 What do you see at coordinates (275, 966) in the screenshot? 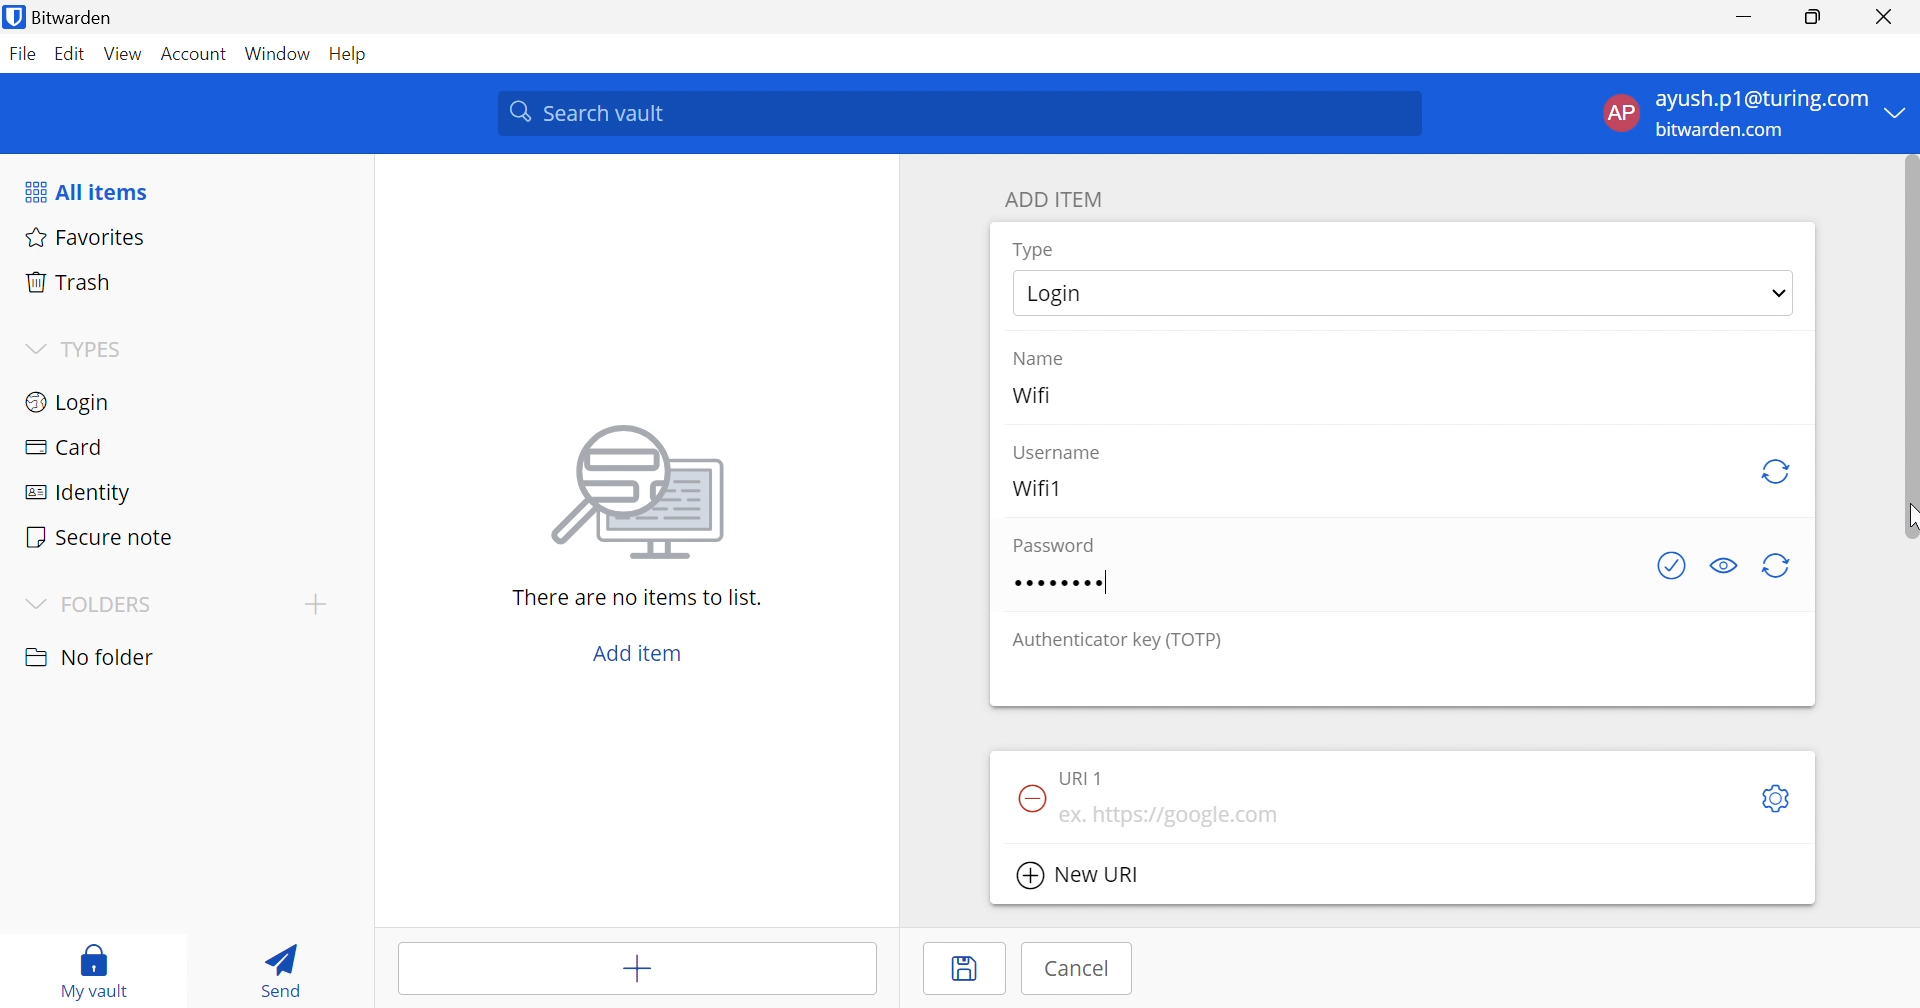
I see `Send` at bounding box center [275, 966].